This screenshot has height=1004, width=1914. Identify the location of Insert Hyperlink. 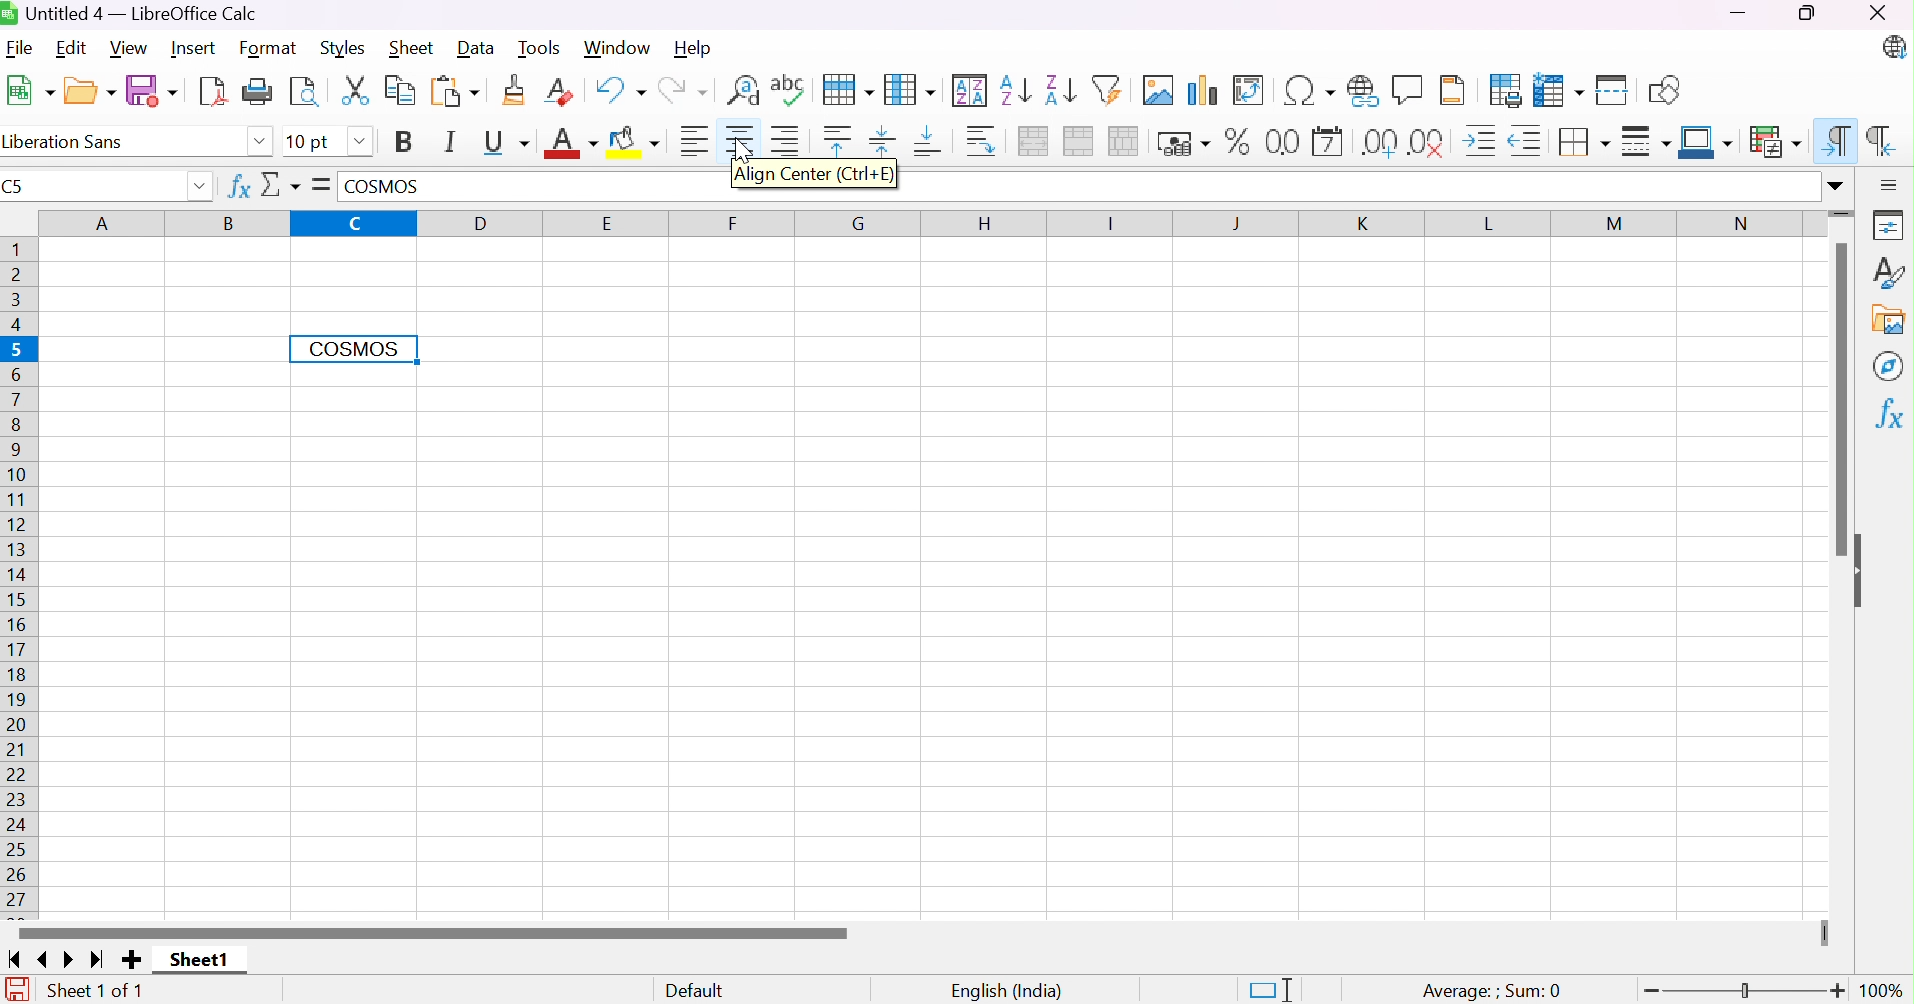
(1363, 90).